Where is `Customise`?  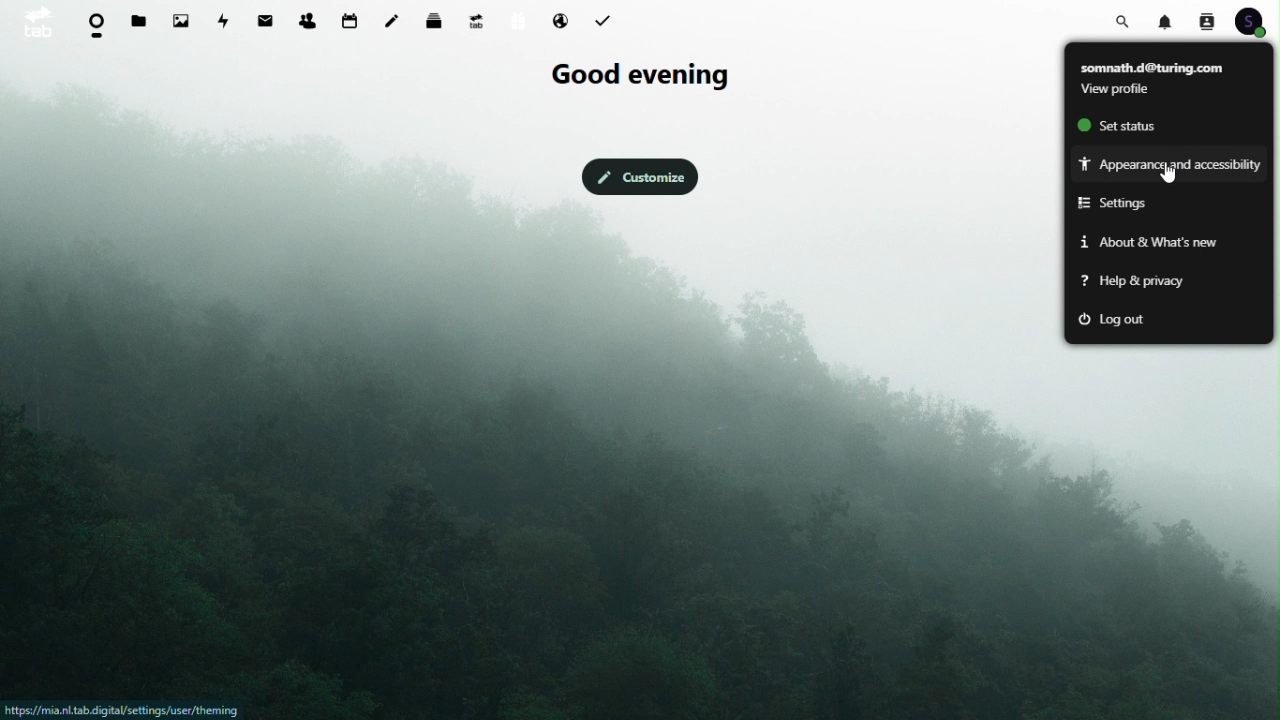 Customise is located at coordinates (638, 175).